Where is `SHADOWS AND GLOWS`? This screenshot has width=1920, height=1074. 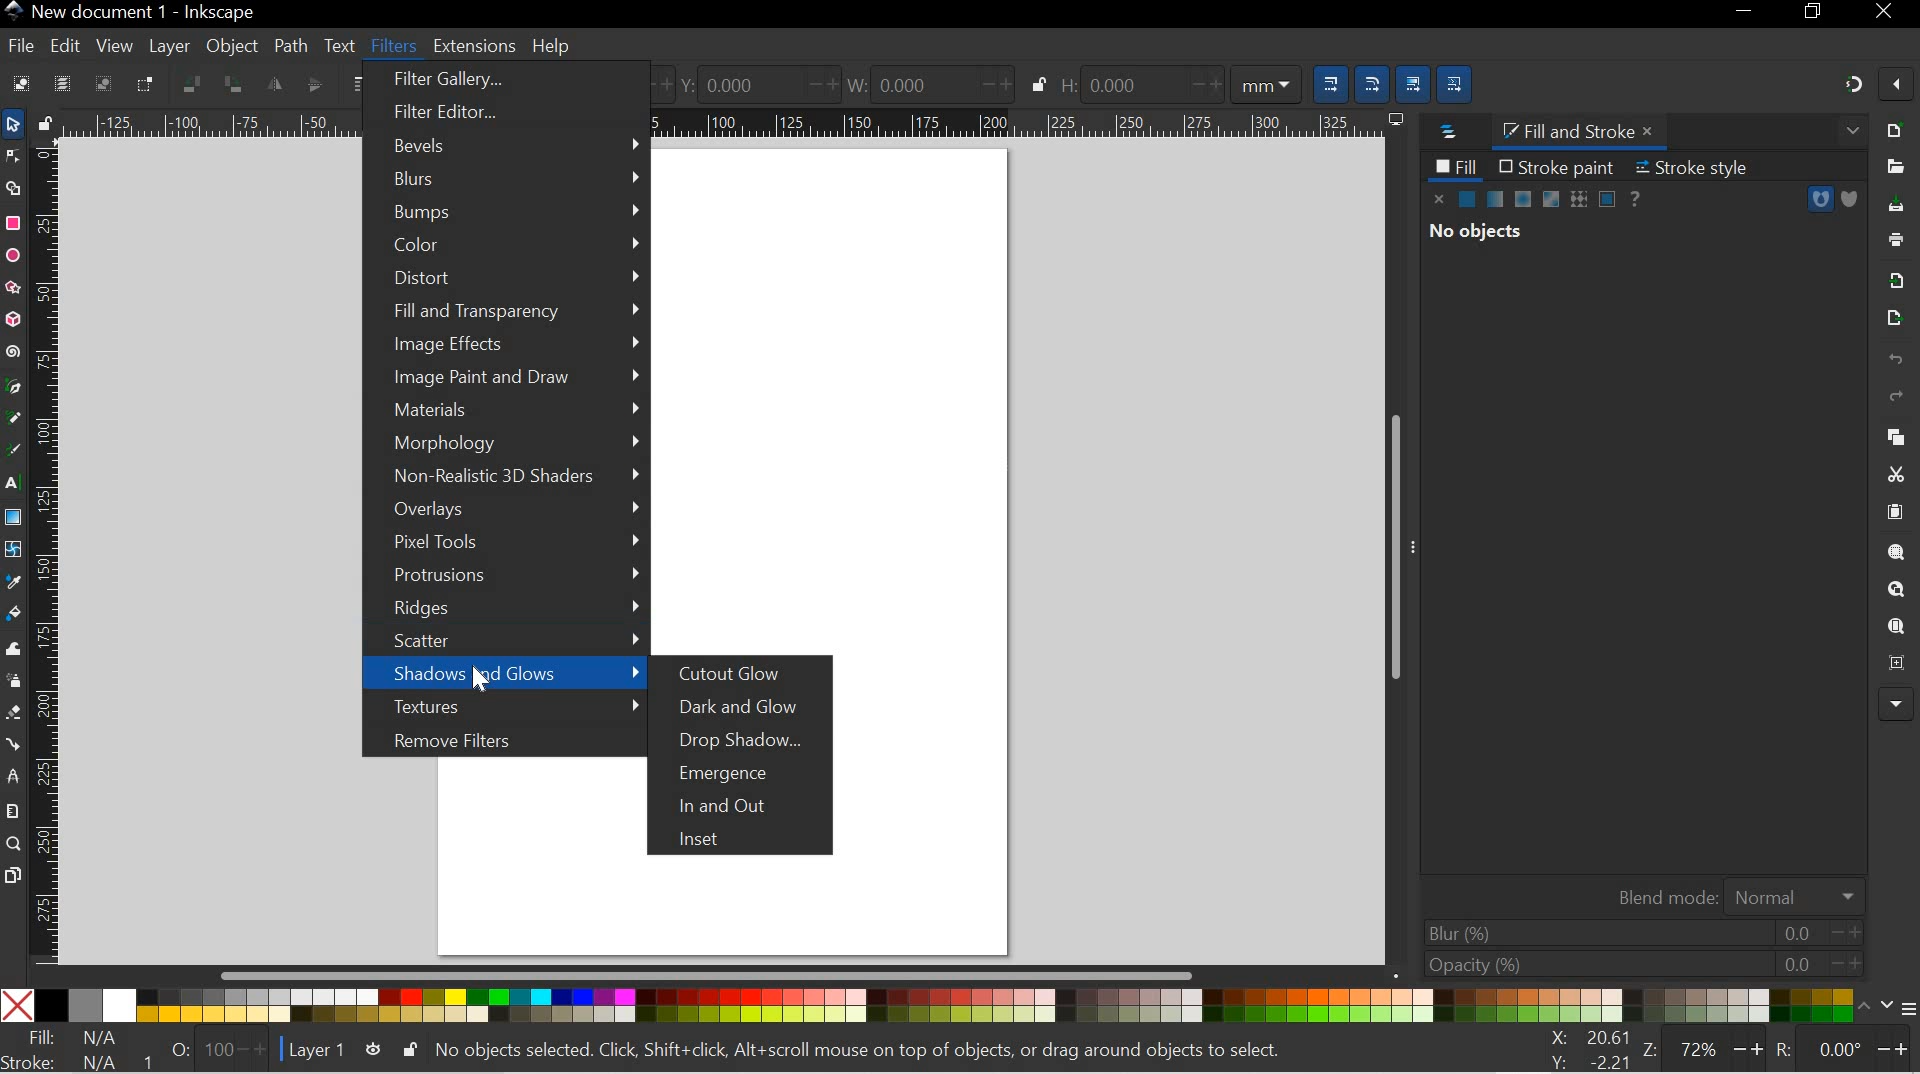
SHADOWS AND GLOWS is located at coordinates (505, 673).